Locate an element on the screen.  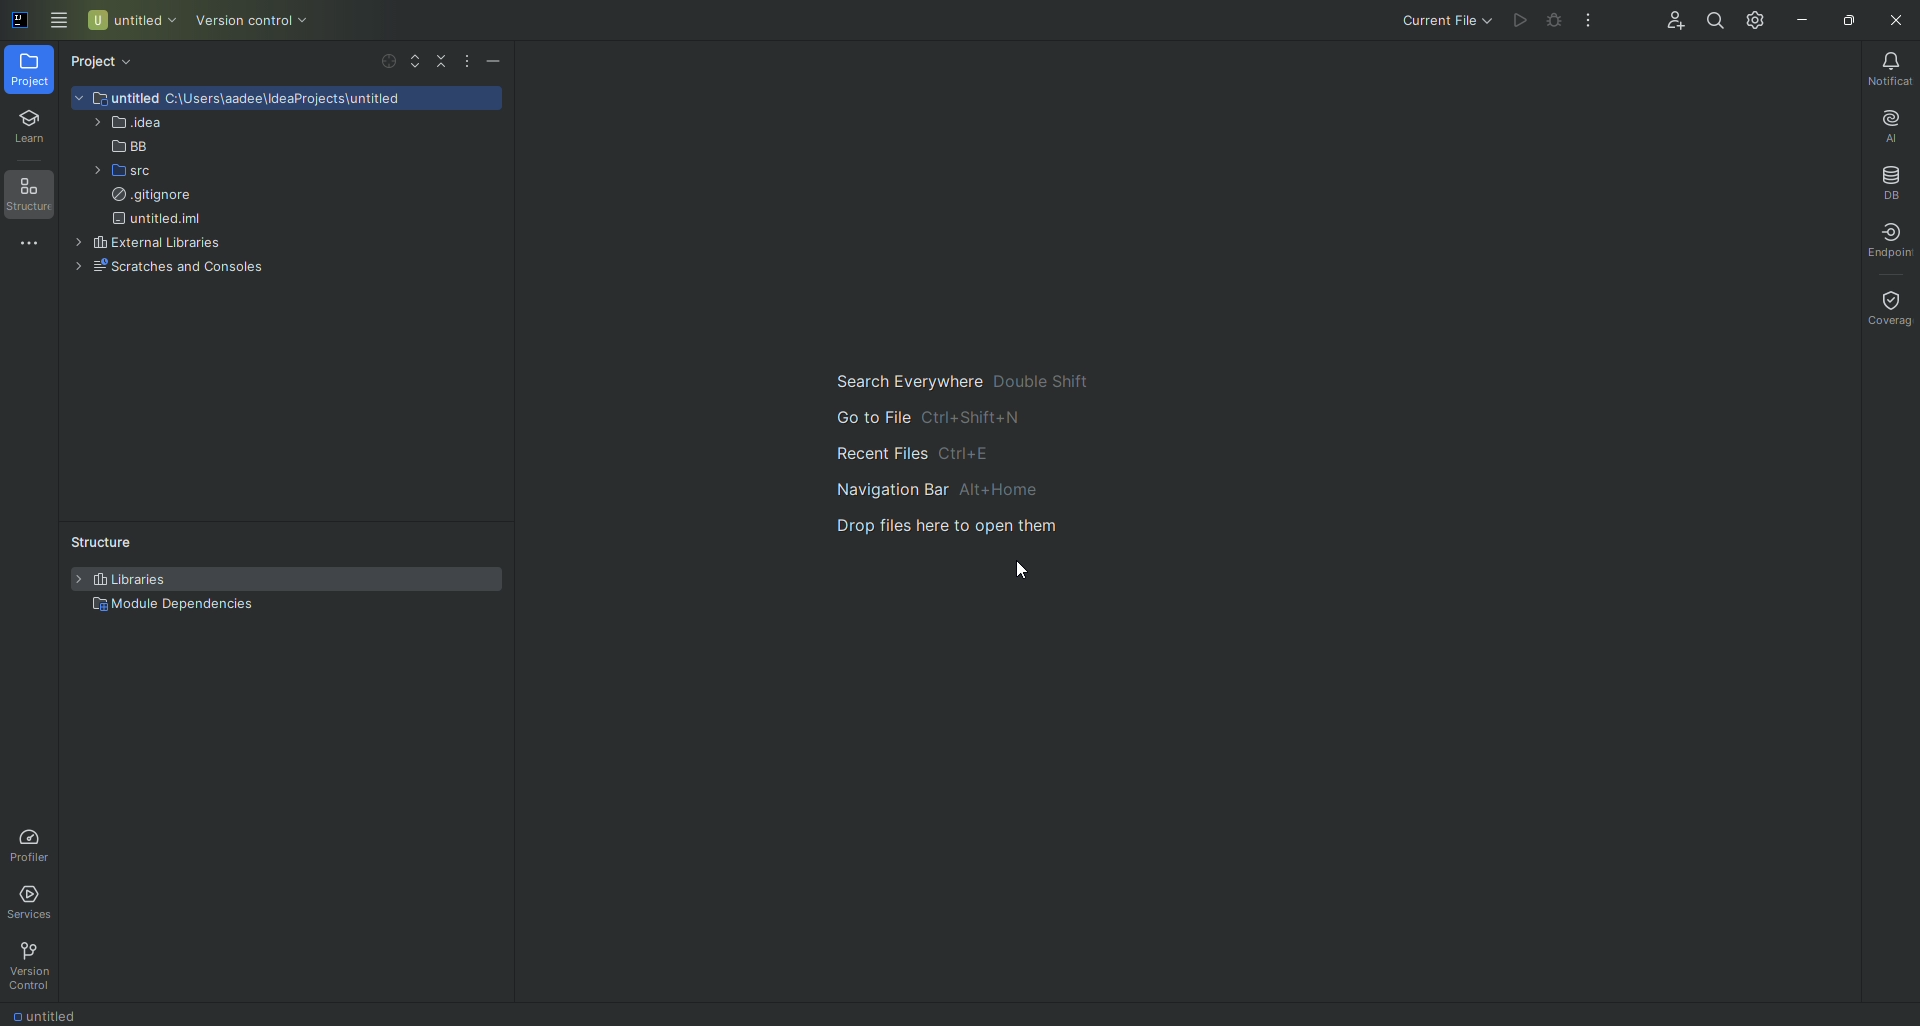
untitled.iml is located at coordinates (163, 220).